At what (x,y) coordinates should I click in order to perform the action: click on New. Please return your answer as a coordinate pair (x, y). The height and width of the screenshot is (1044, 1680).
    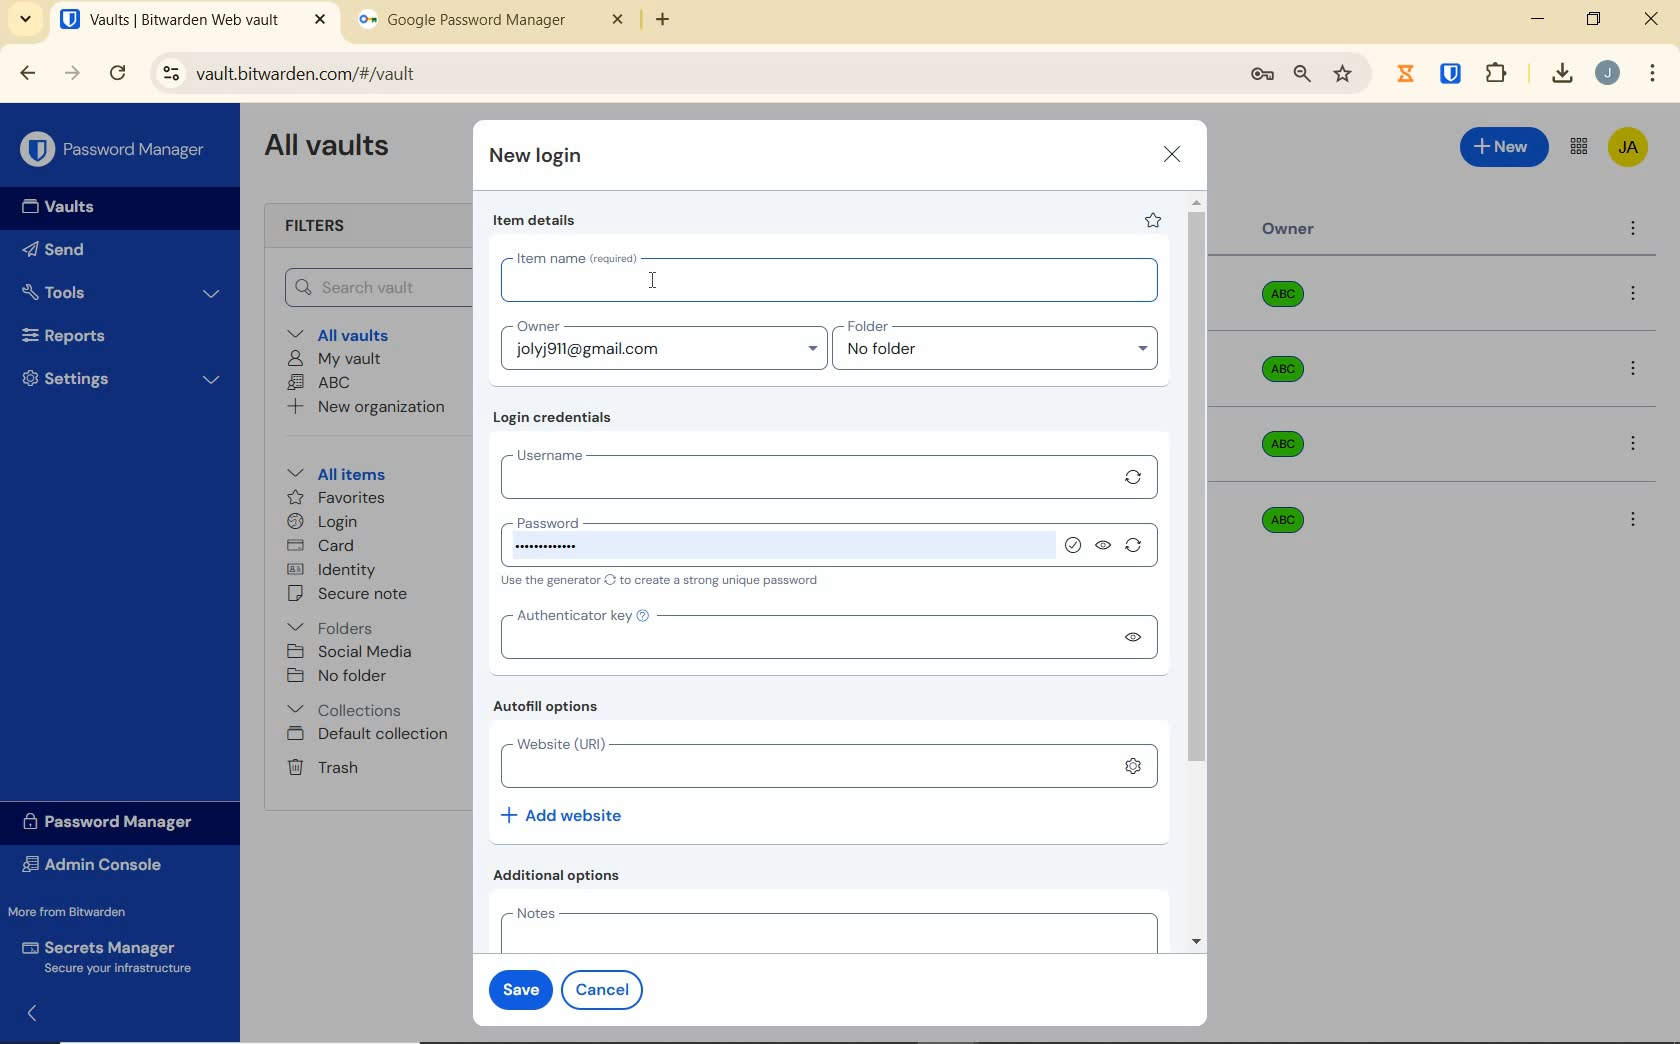
    Looking at the image, I should click on (1505, 144).